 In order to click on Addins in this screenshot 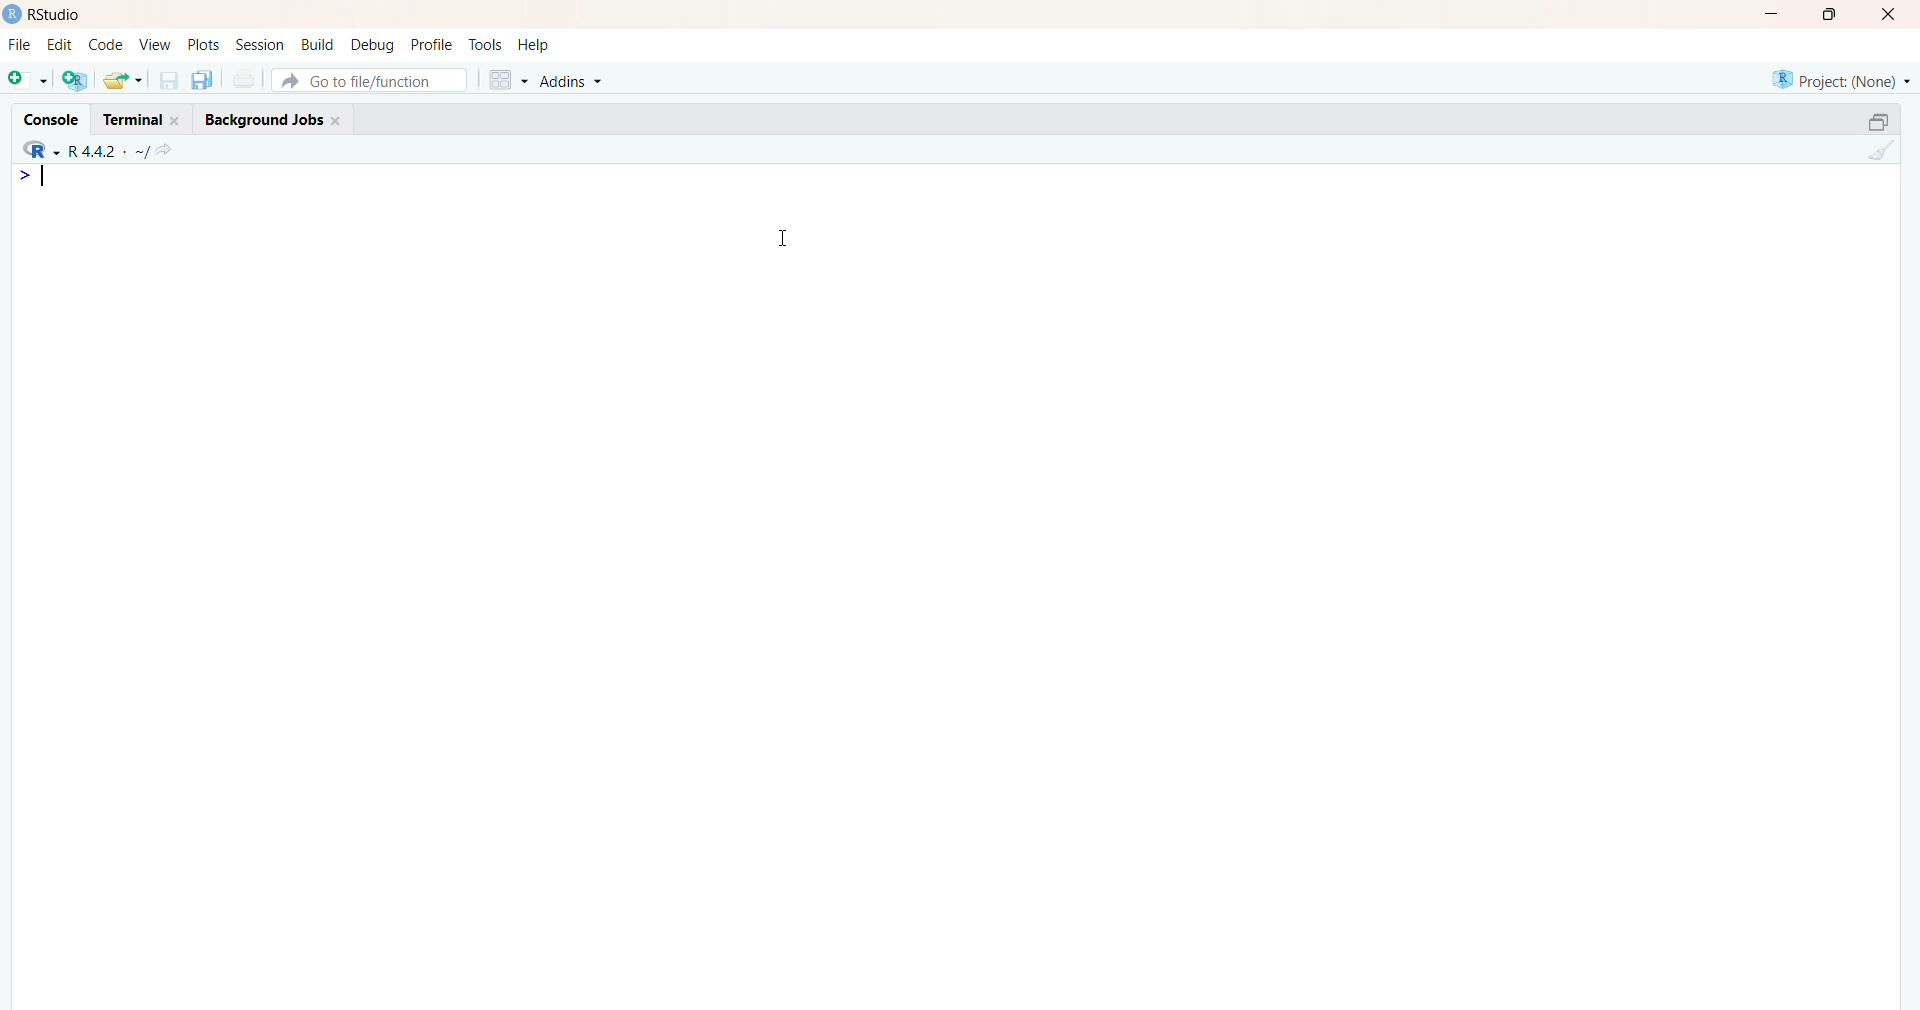, I will do `click(575, 82)`.